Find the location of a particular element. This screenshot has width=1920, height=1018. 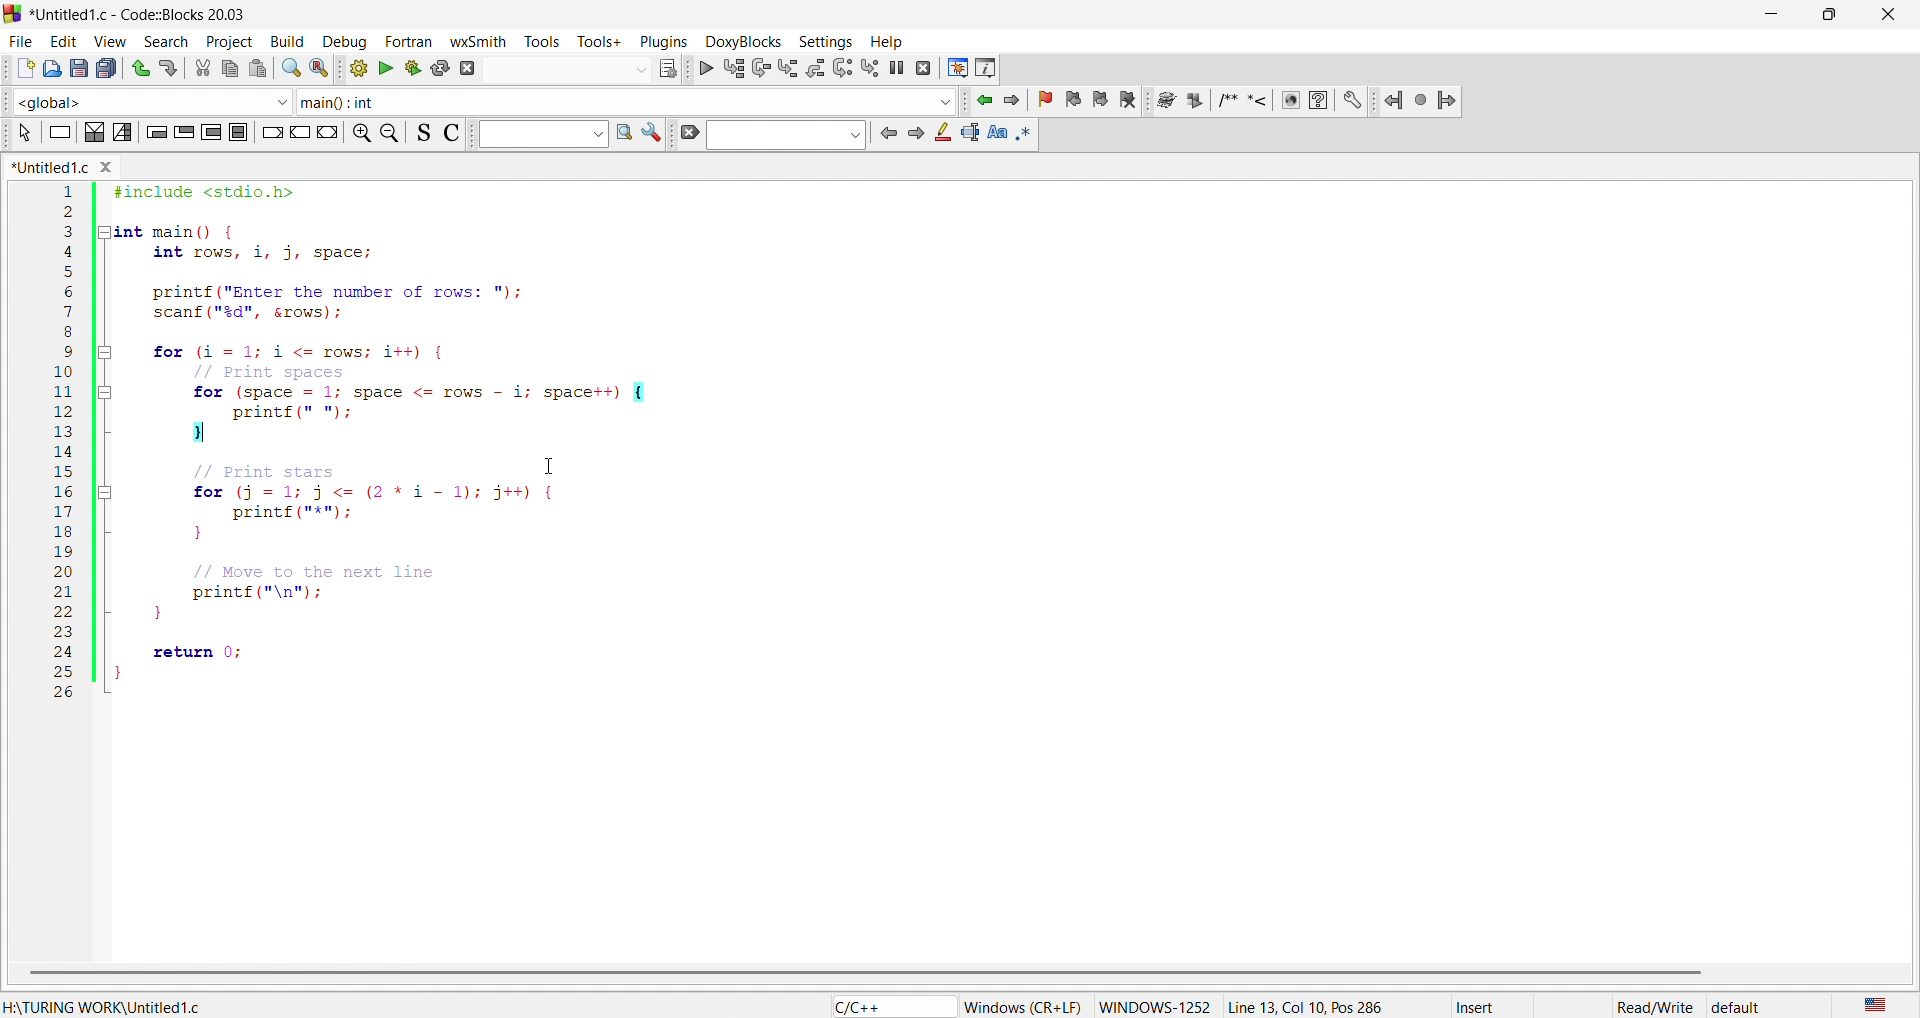

settings is located at coordinates (1353, 102).